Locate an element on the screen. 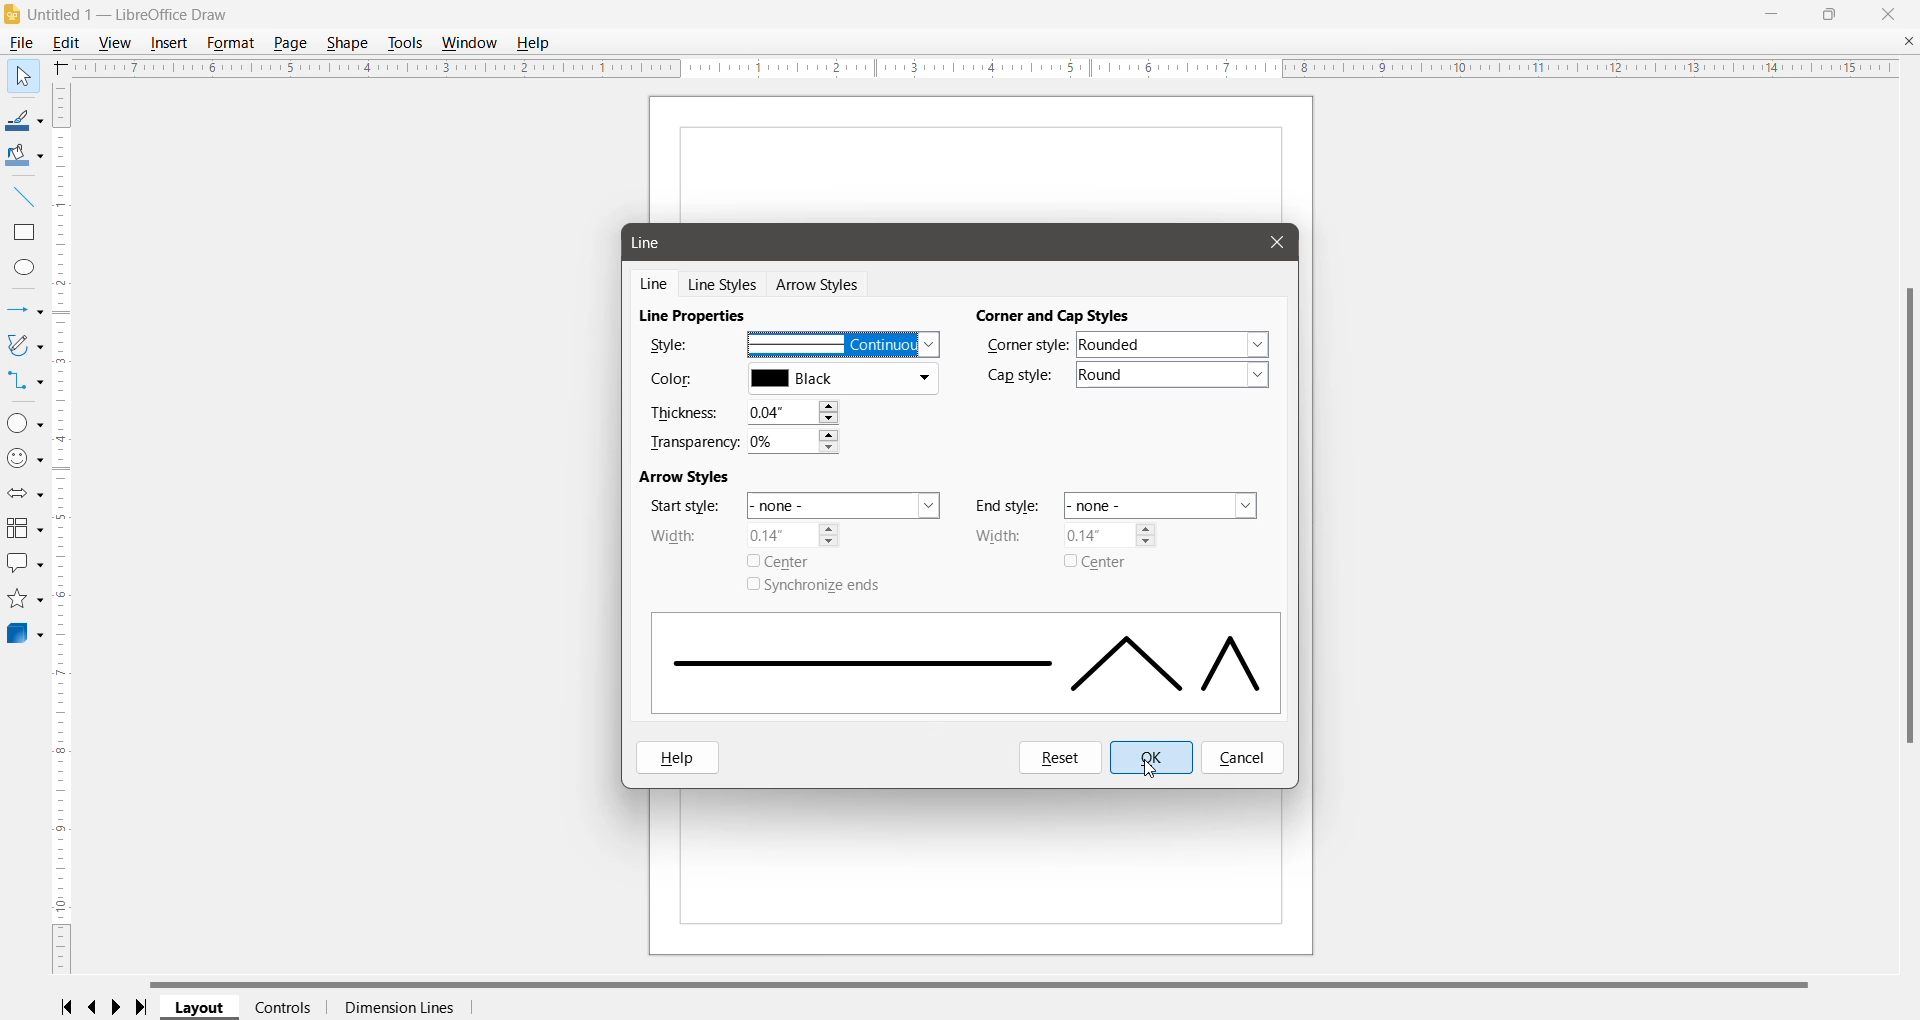 The width and height of the screenshot is (1920, 1020). Scroll to first page is located at coordinates (69, 1007).